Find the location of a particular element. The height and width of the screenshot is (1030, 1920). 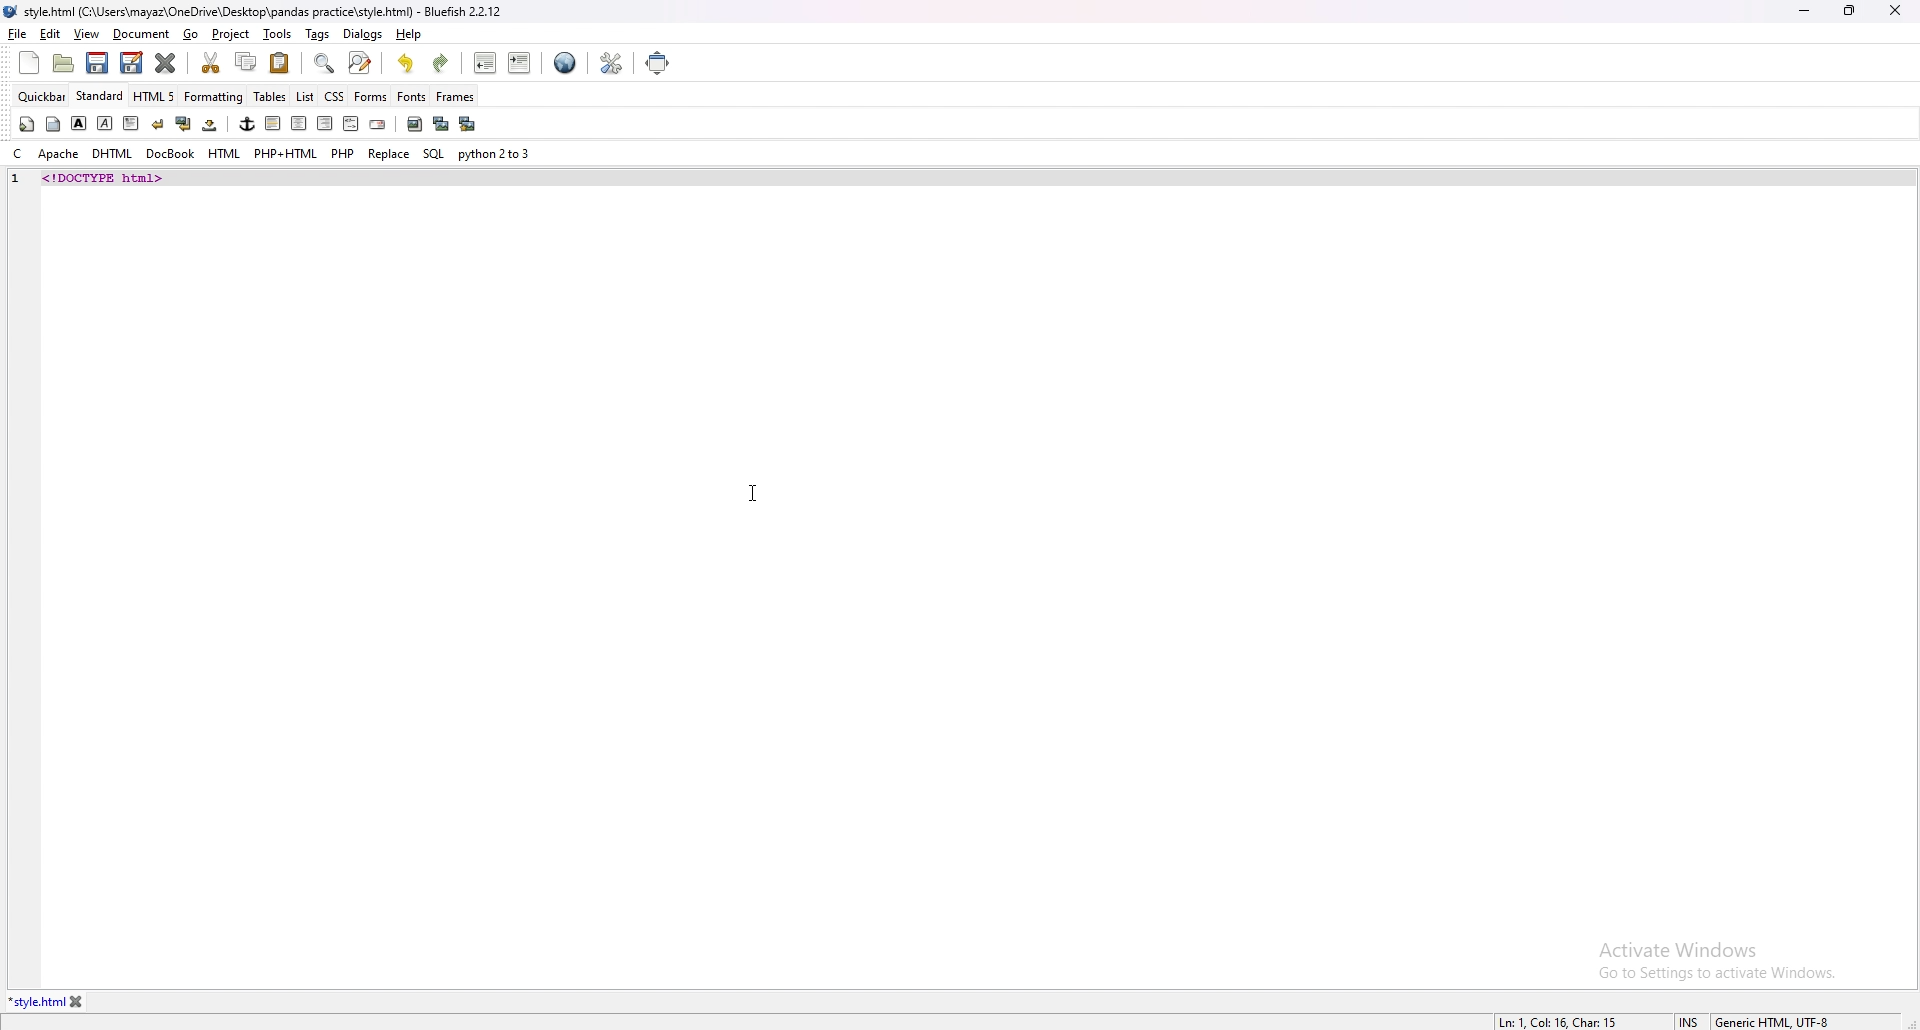

copy is located at coordinates (247, 62).